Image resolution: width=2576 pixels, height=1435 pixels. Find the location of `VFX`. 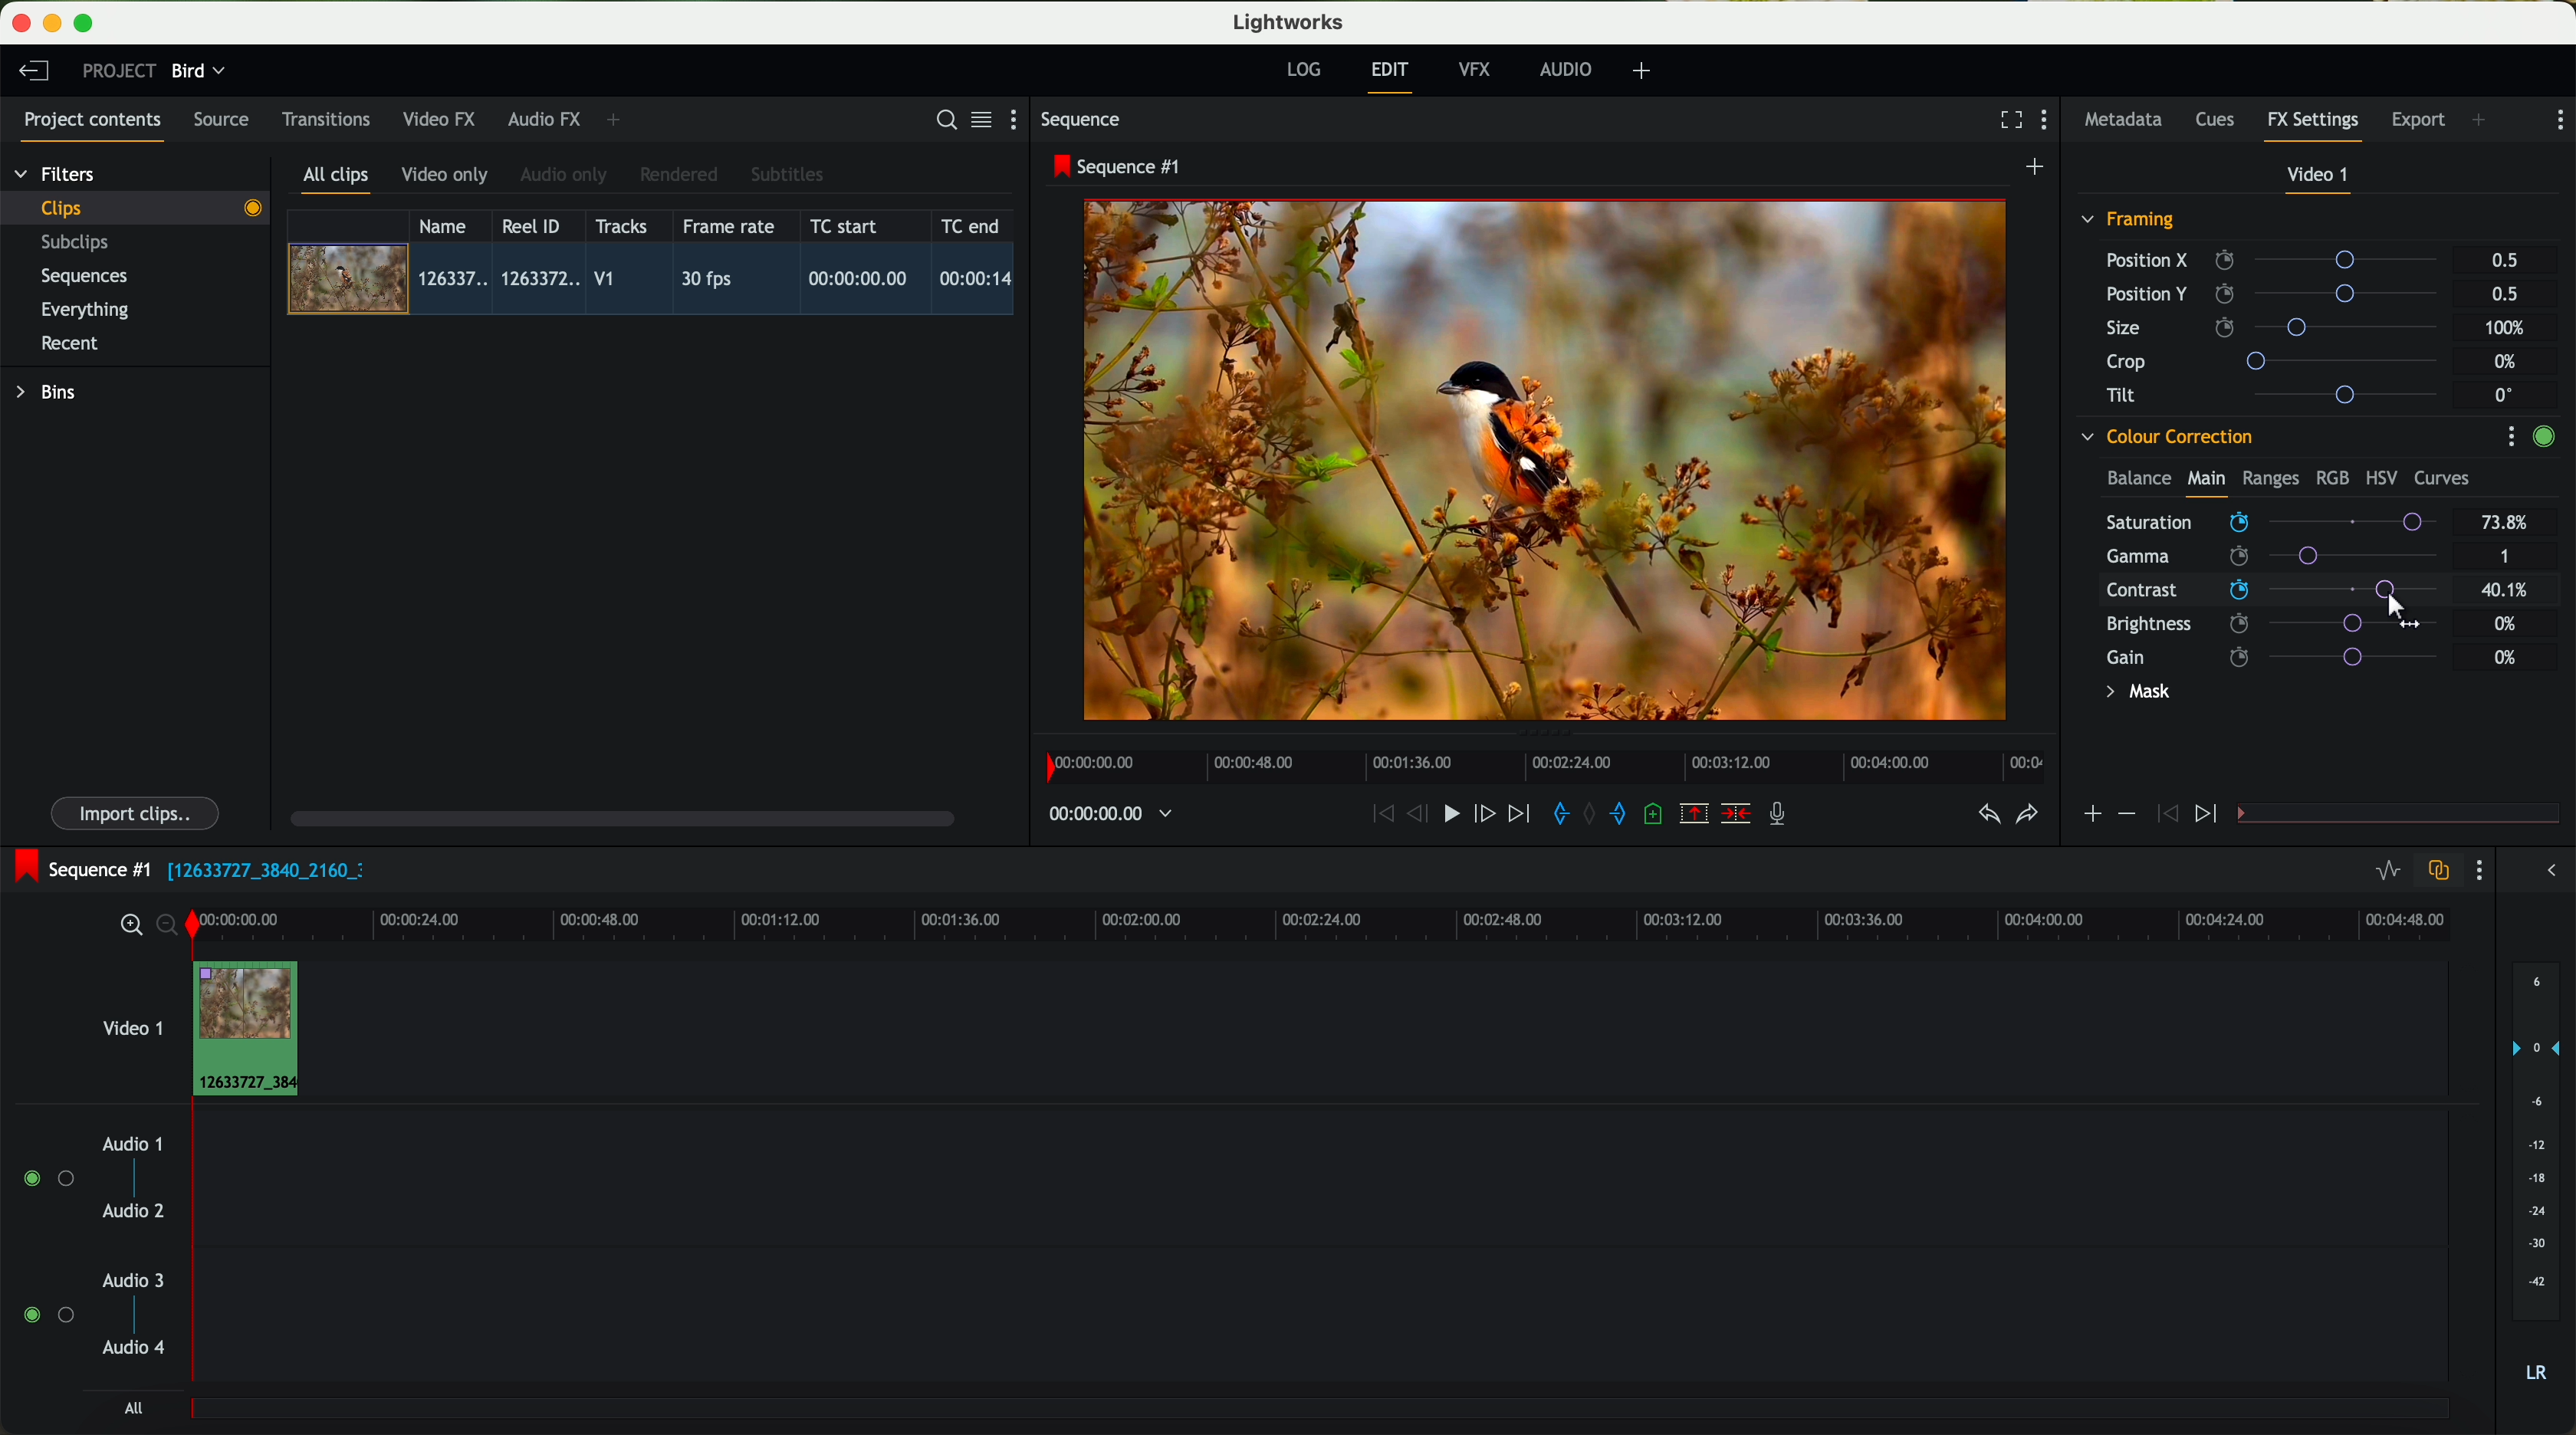

VFX is located at coordinates (1479, 70).